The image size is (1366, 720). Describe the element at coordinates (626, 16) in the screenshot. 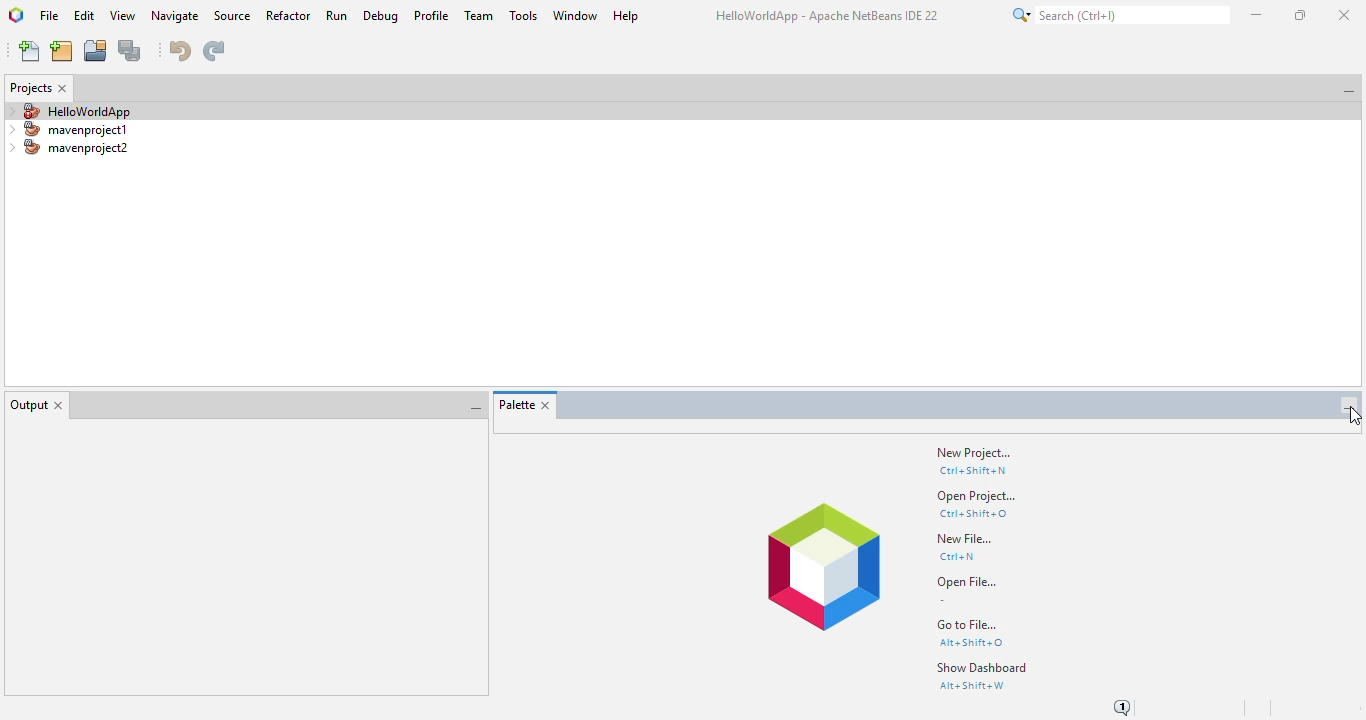

I see `help` at that location.